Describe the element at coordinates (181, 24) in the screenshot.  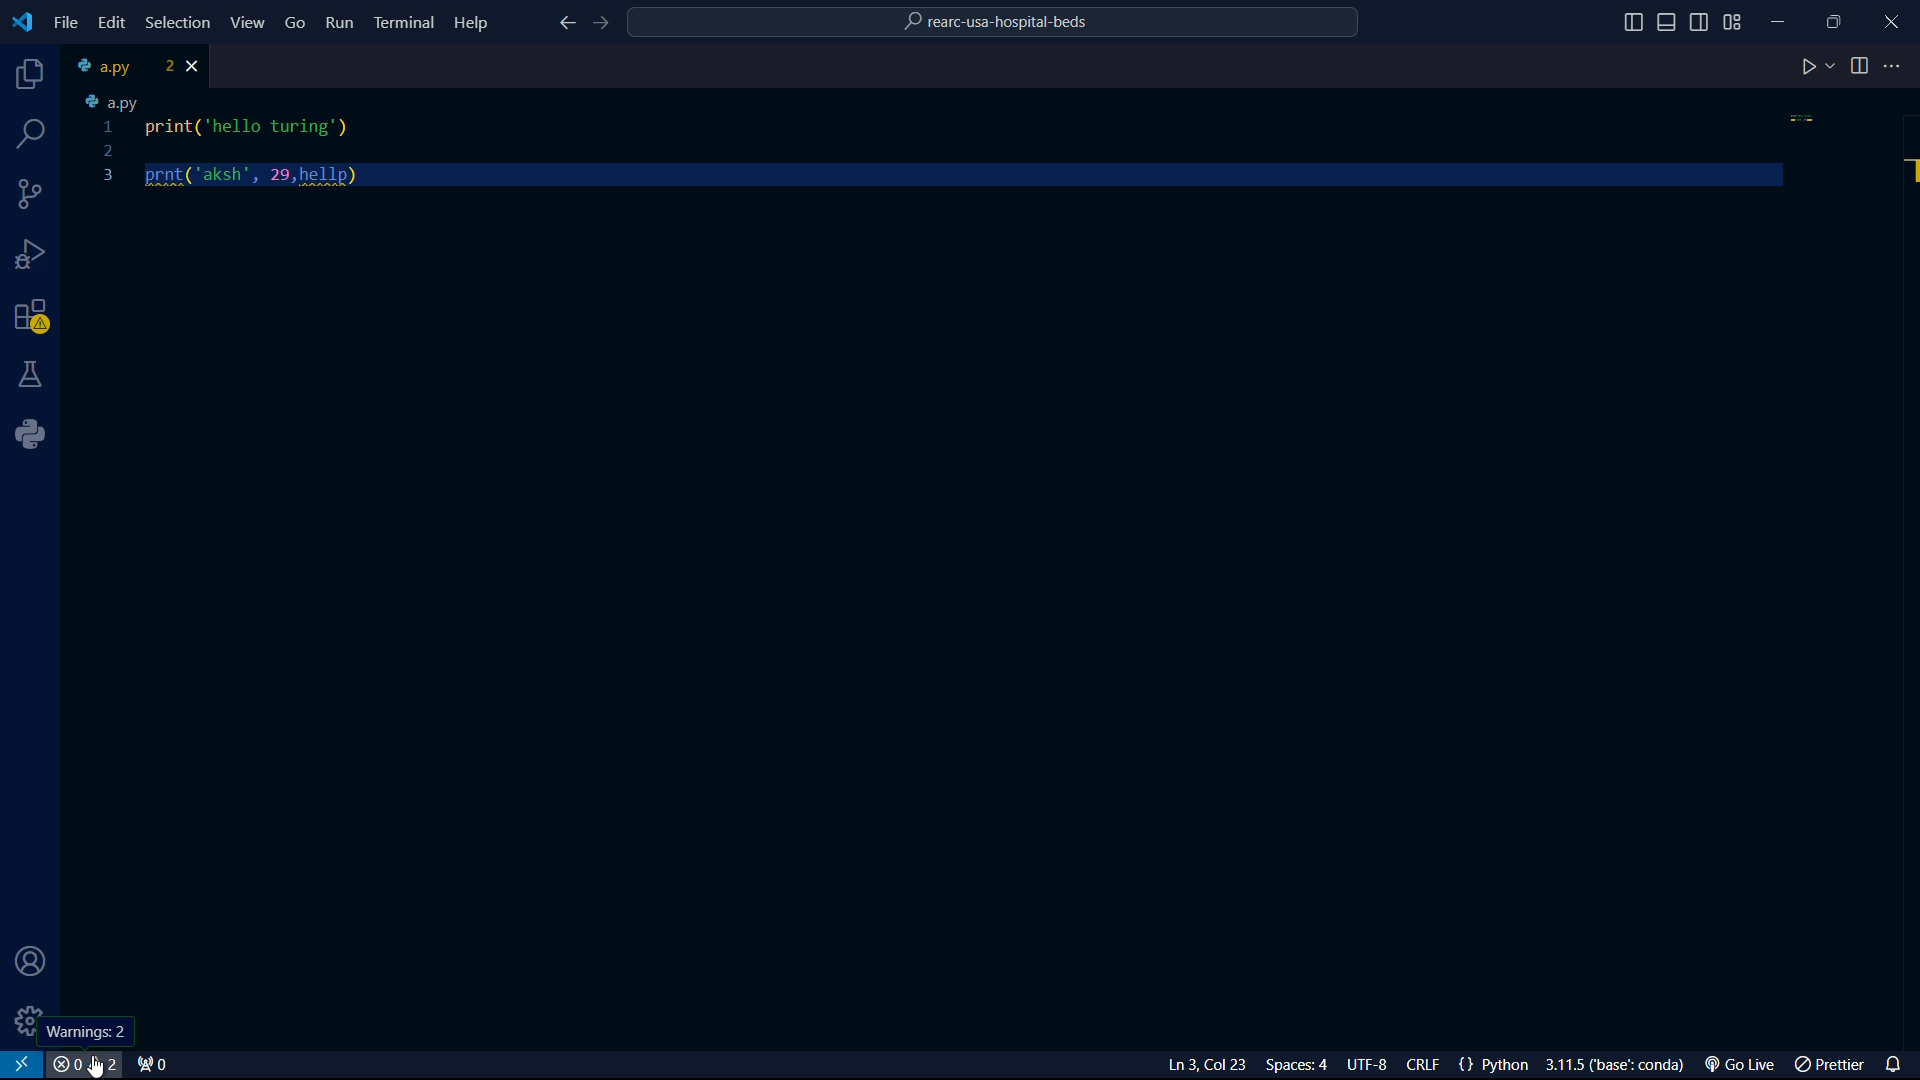
I see `Selection` at that location.